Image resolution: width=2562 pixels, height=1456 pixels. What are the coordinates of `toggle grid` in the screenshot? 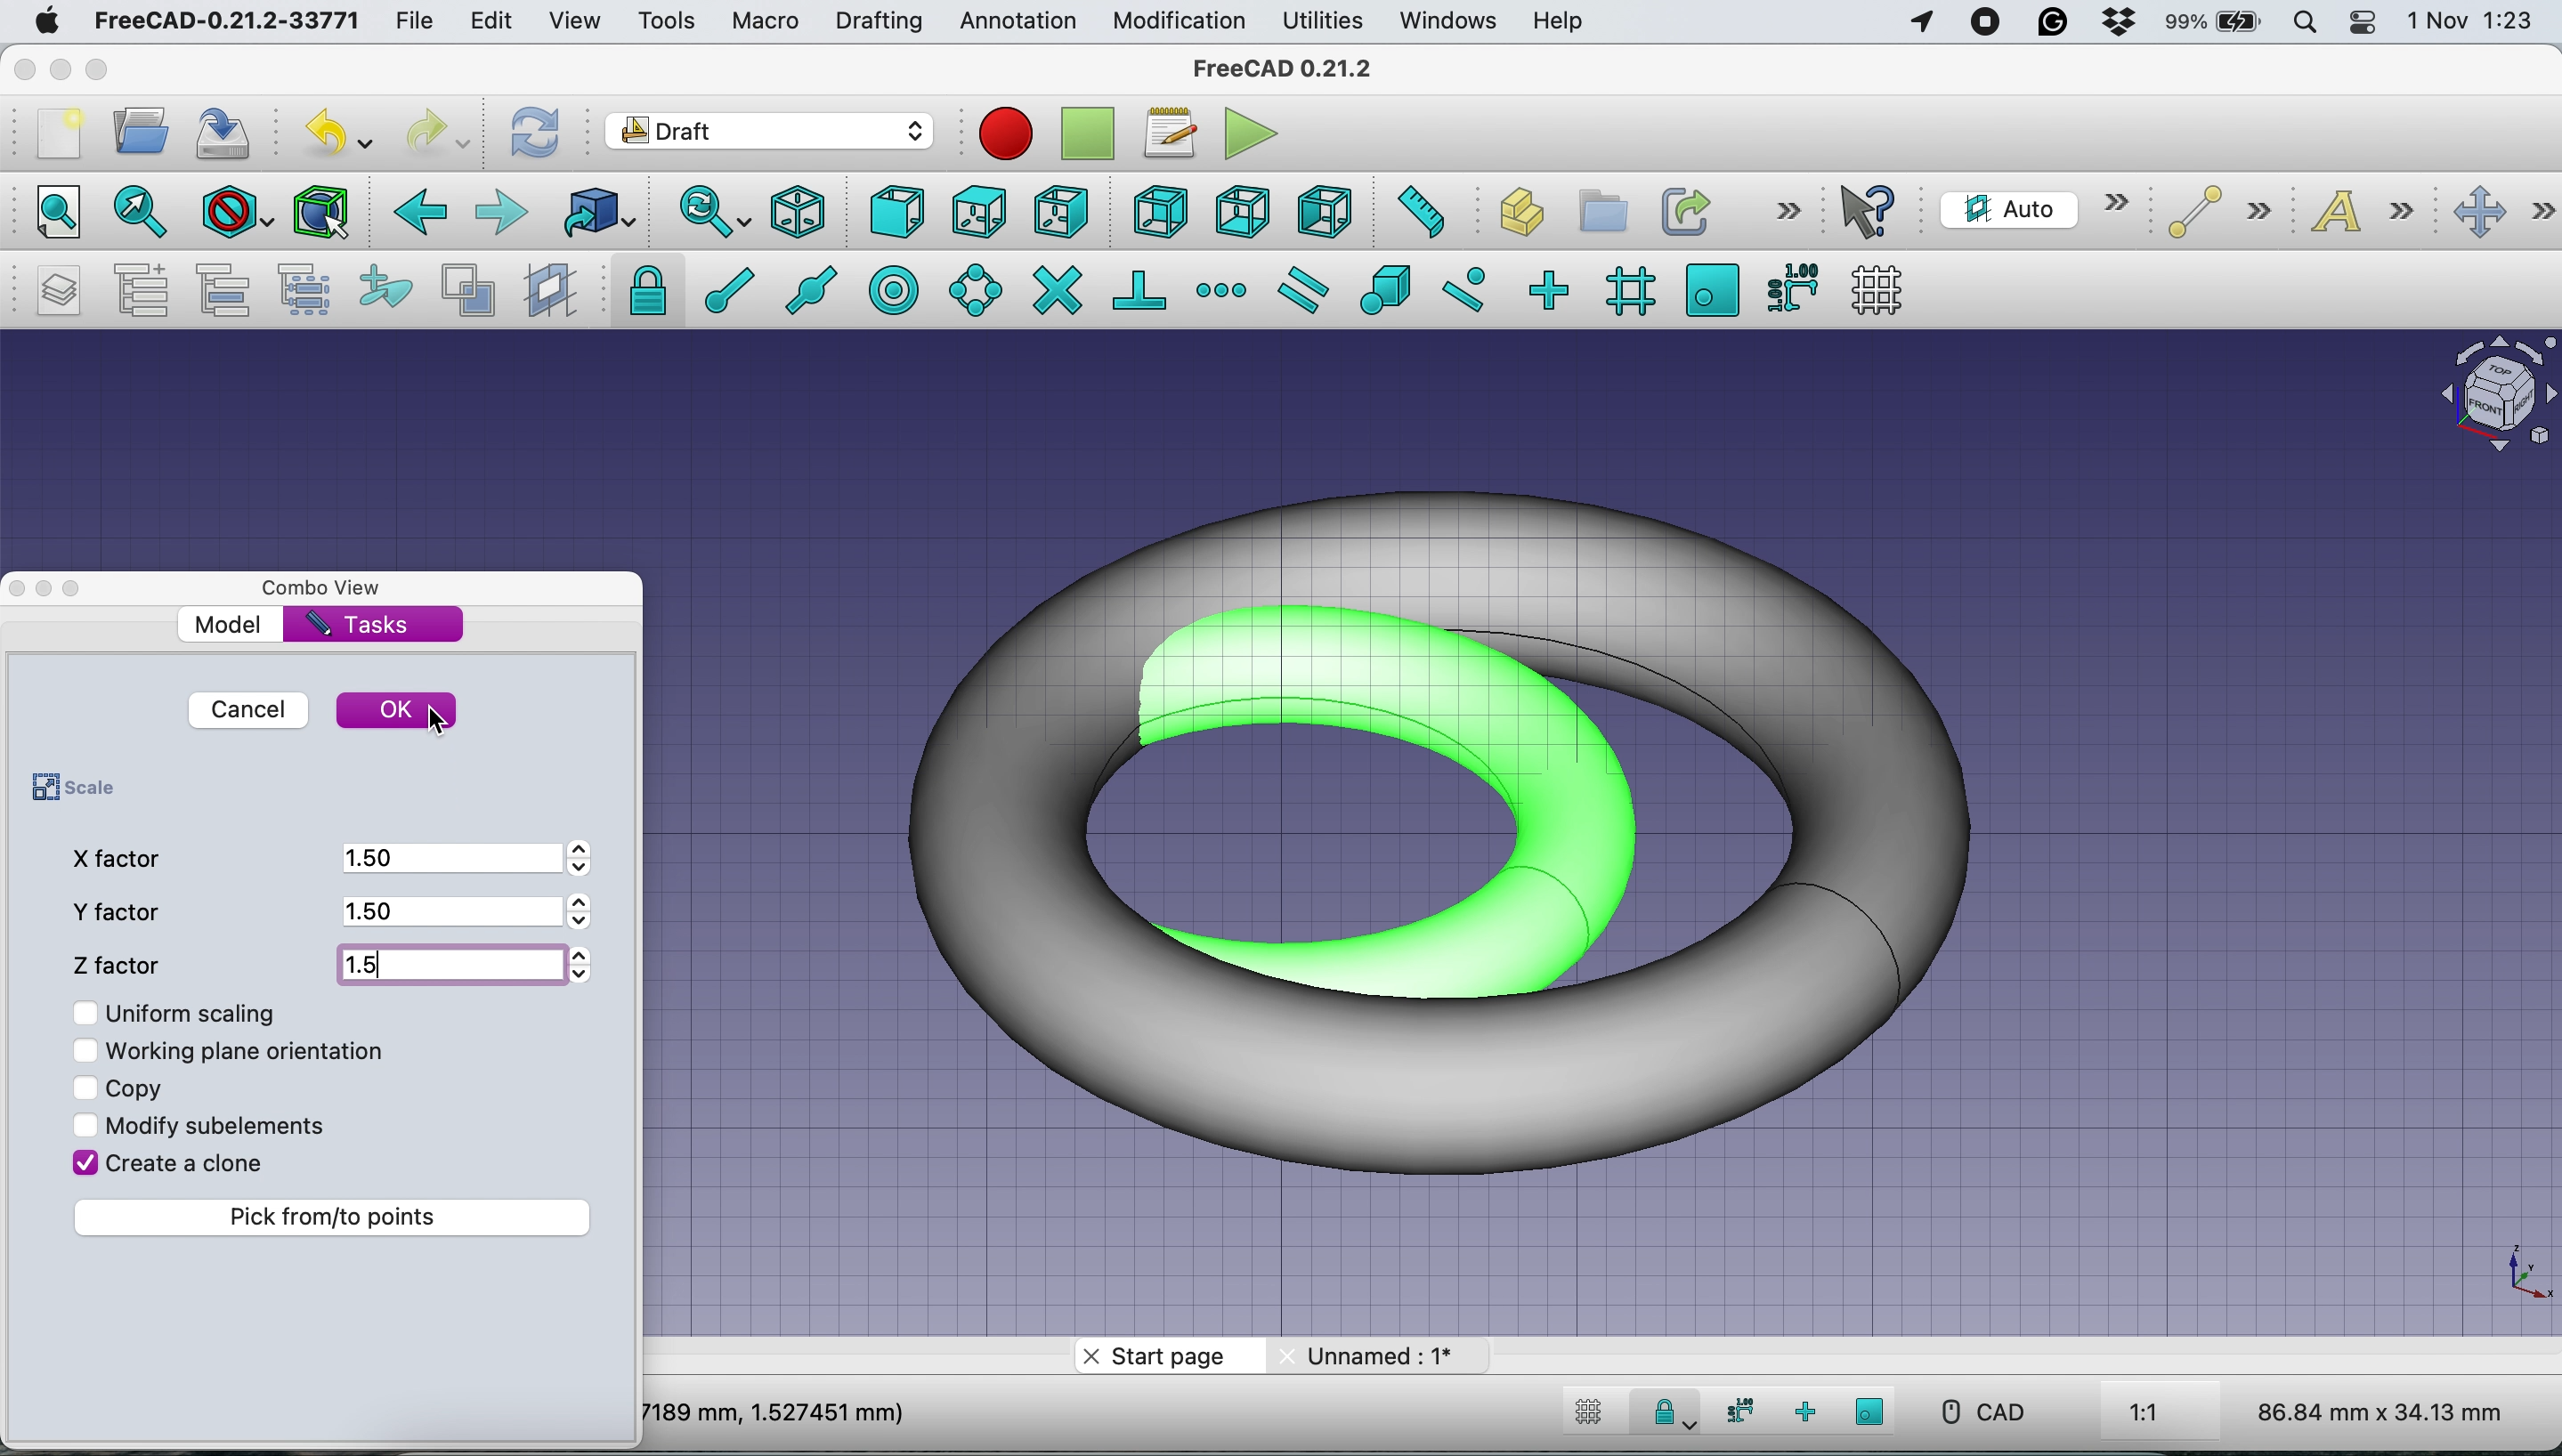 It's located at (1589, 1416).